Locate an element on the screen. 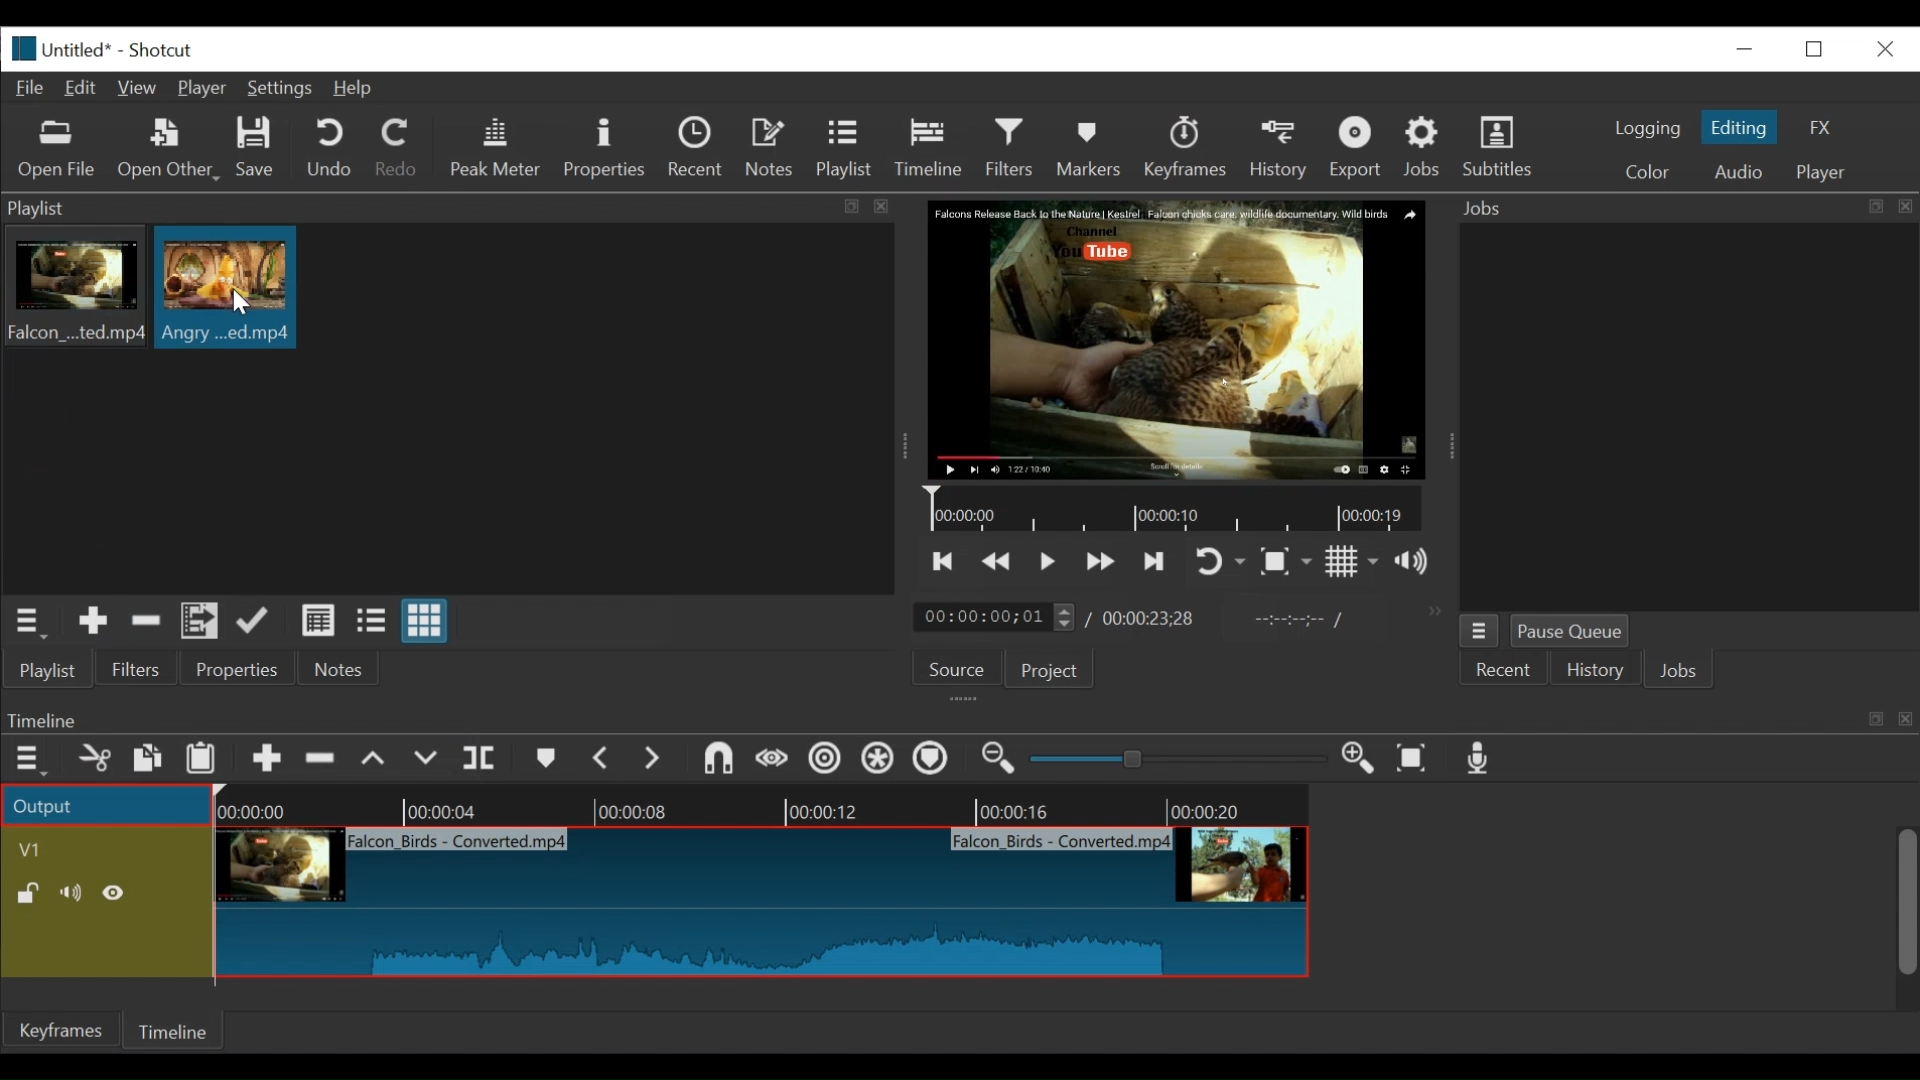  Audio is located at coordinates (1737, 172).